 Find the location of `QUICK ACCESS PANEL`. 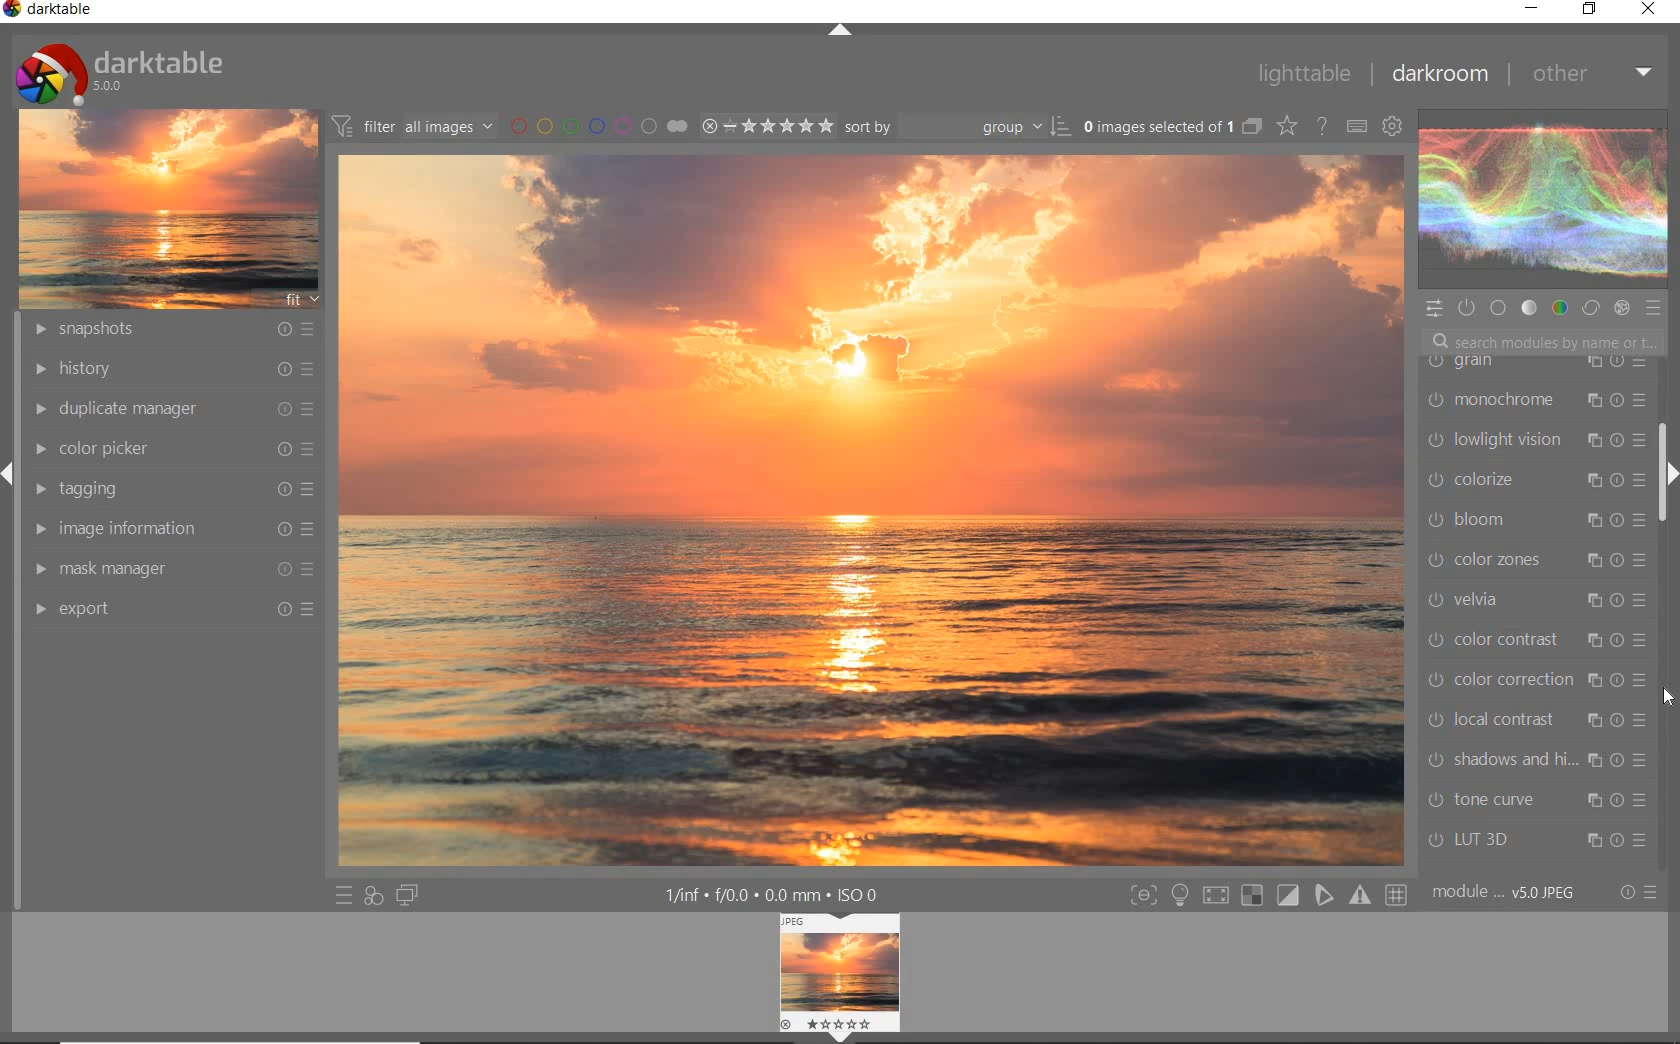

QUICK ACCESS PANEL is located at coordinates (1436, 307).